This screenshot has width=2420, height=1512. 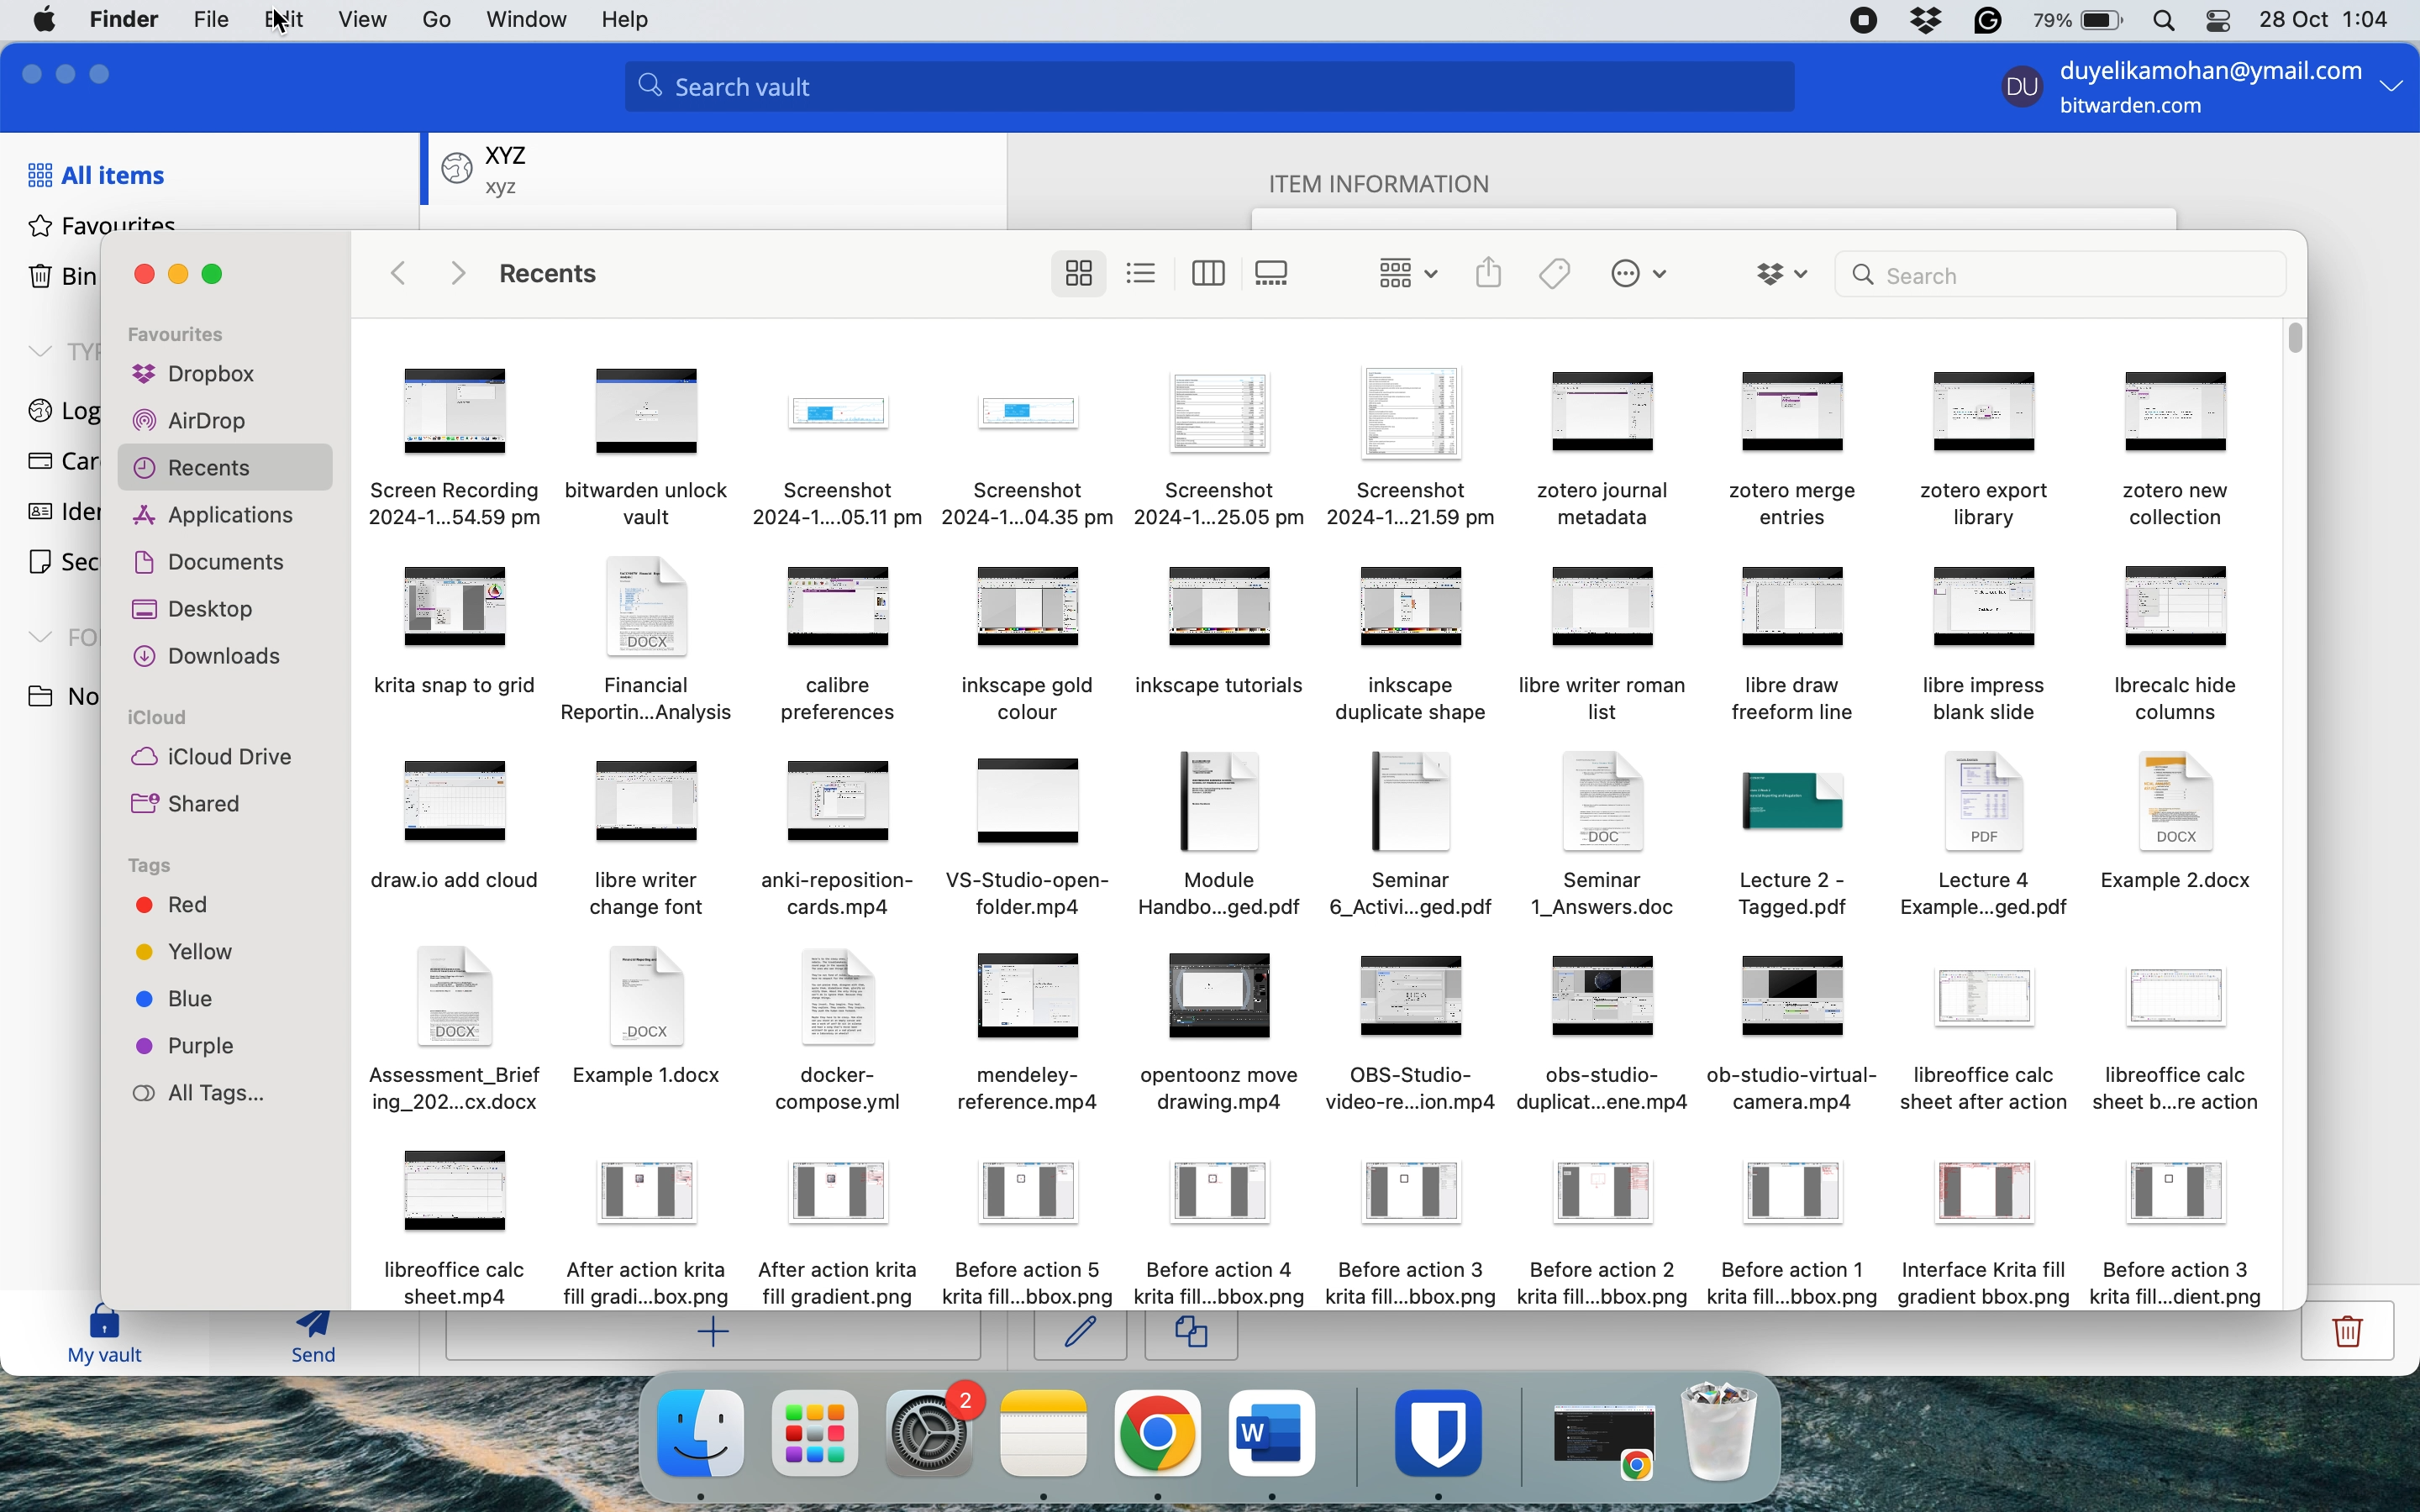 I want to click on show items as gallery, so click(x=1278, y=273).